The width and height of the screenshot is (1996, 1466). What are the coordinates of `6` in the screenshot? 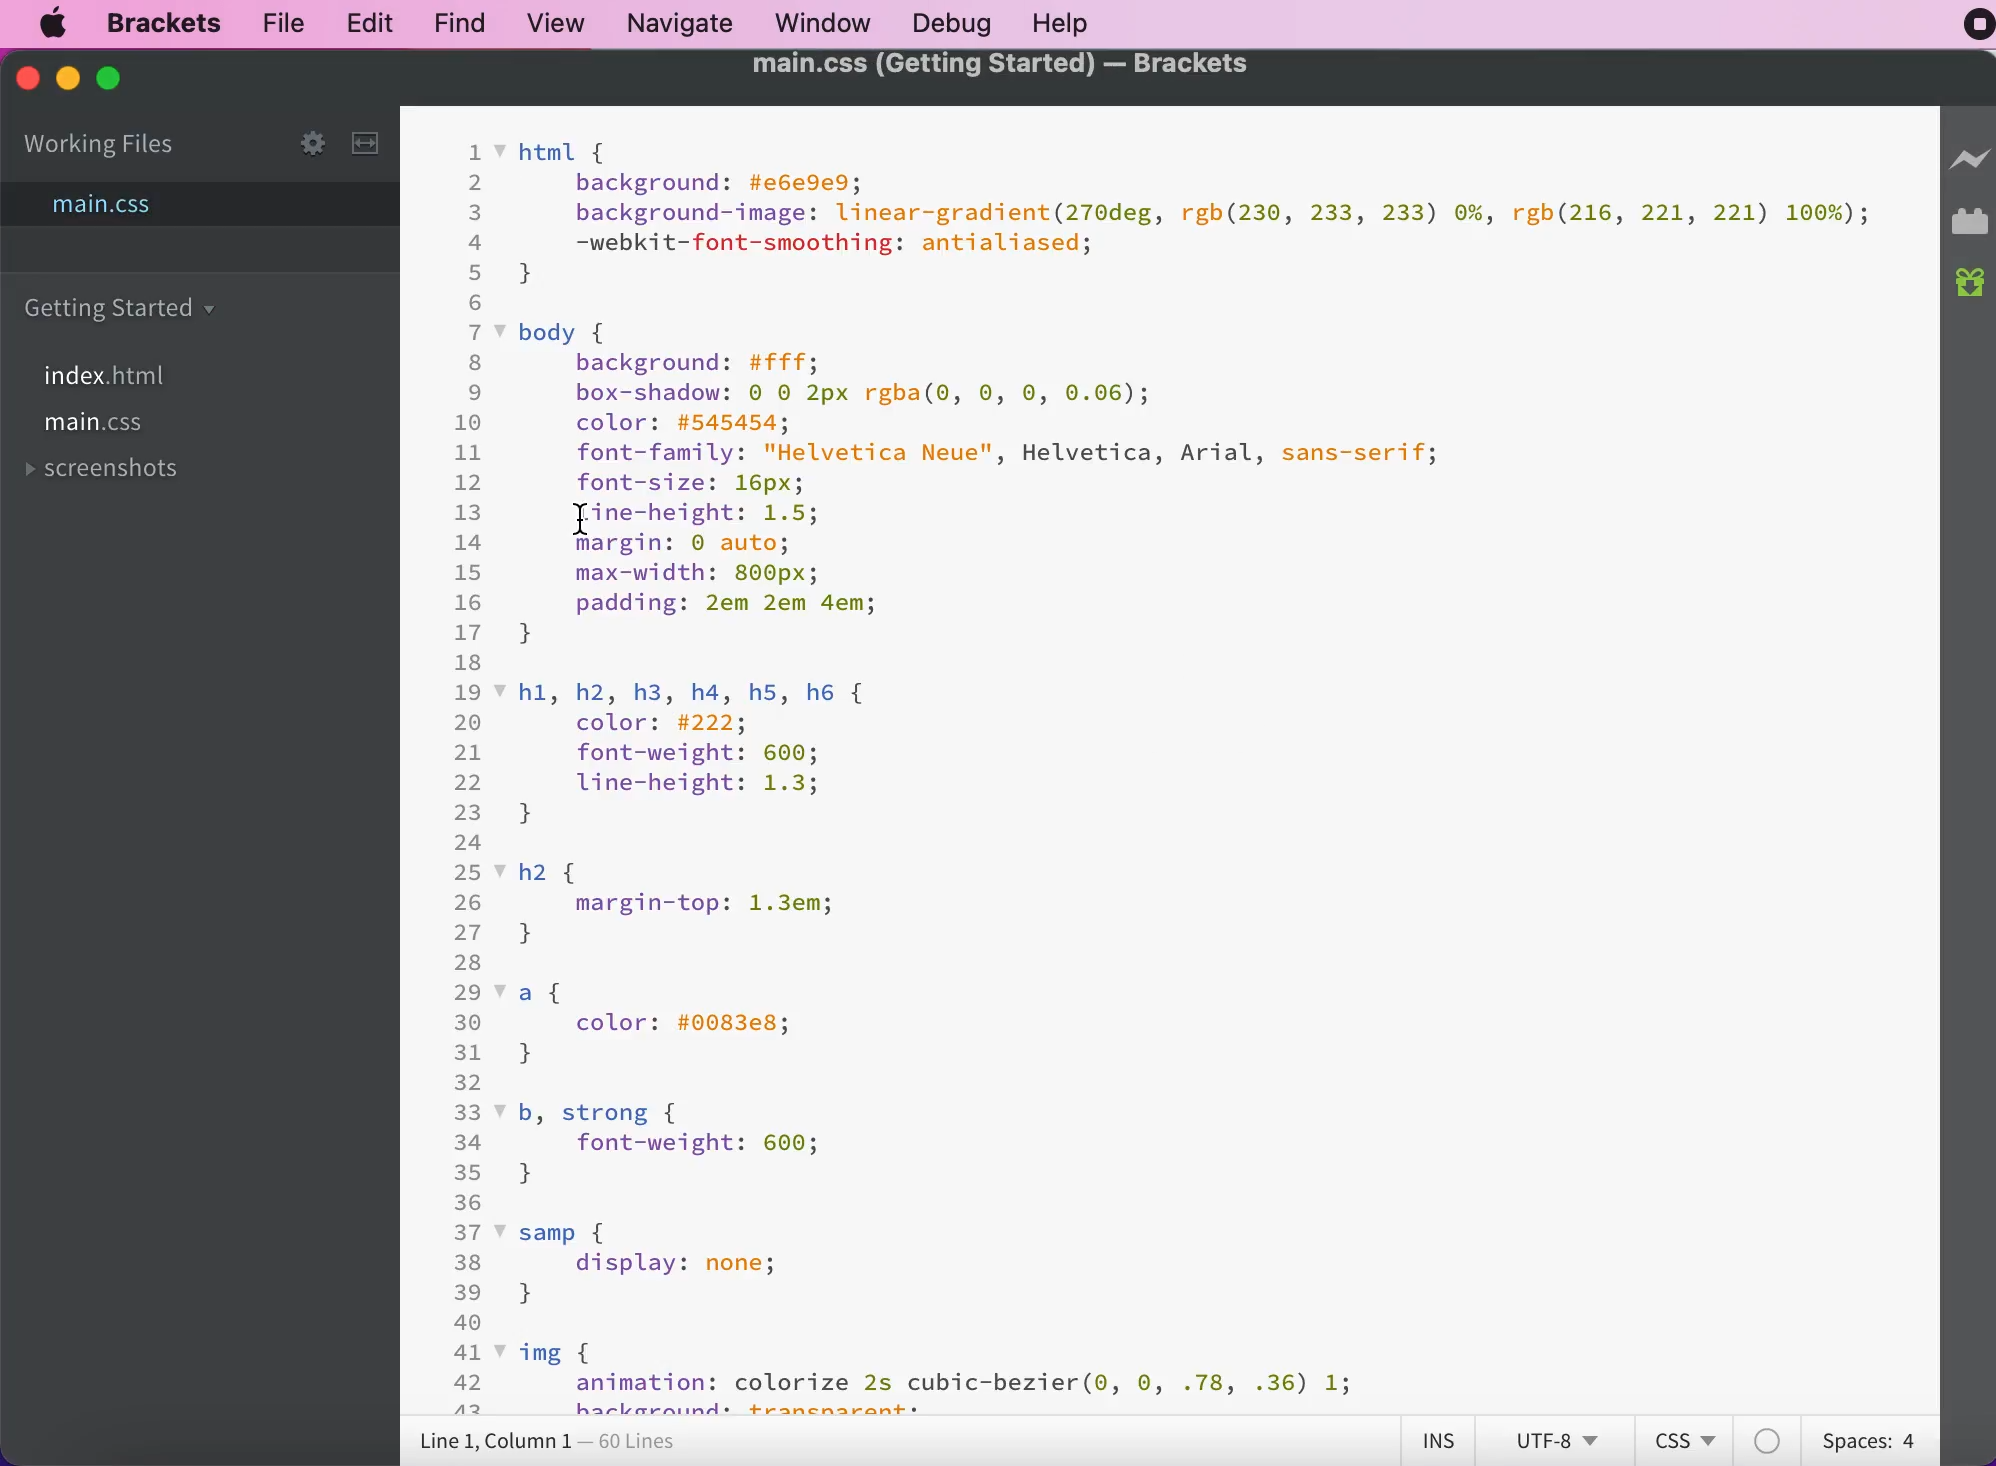 It's located at (474, 303).